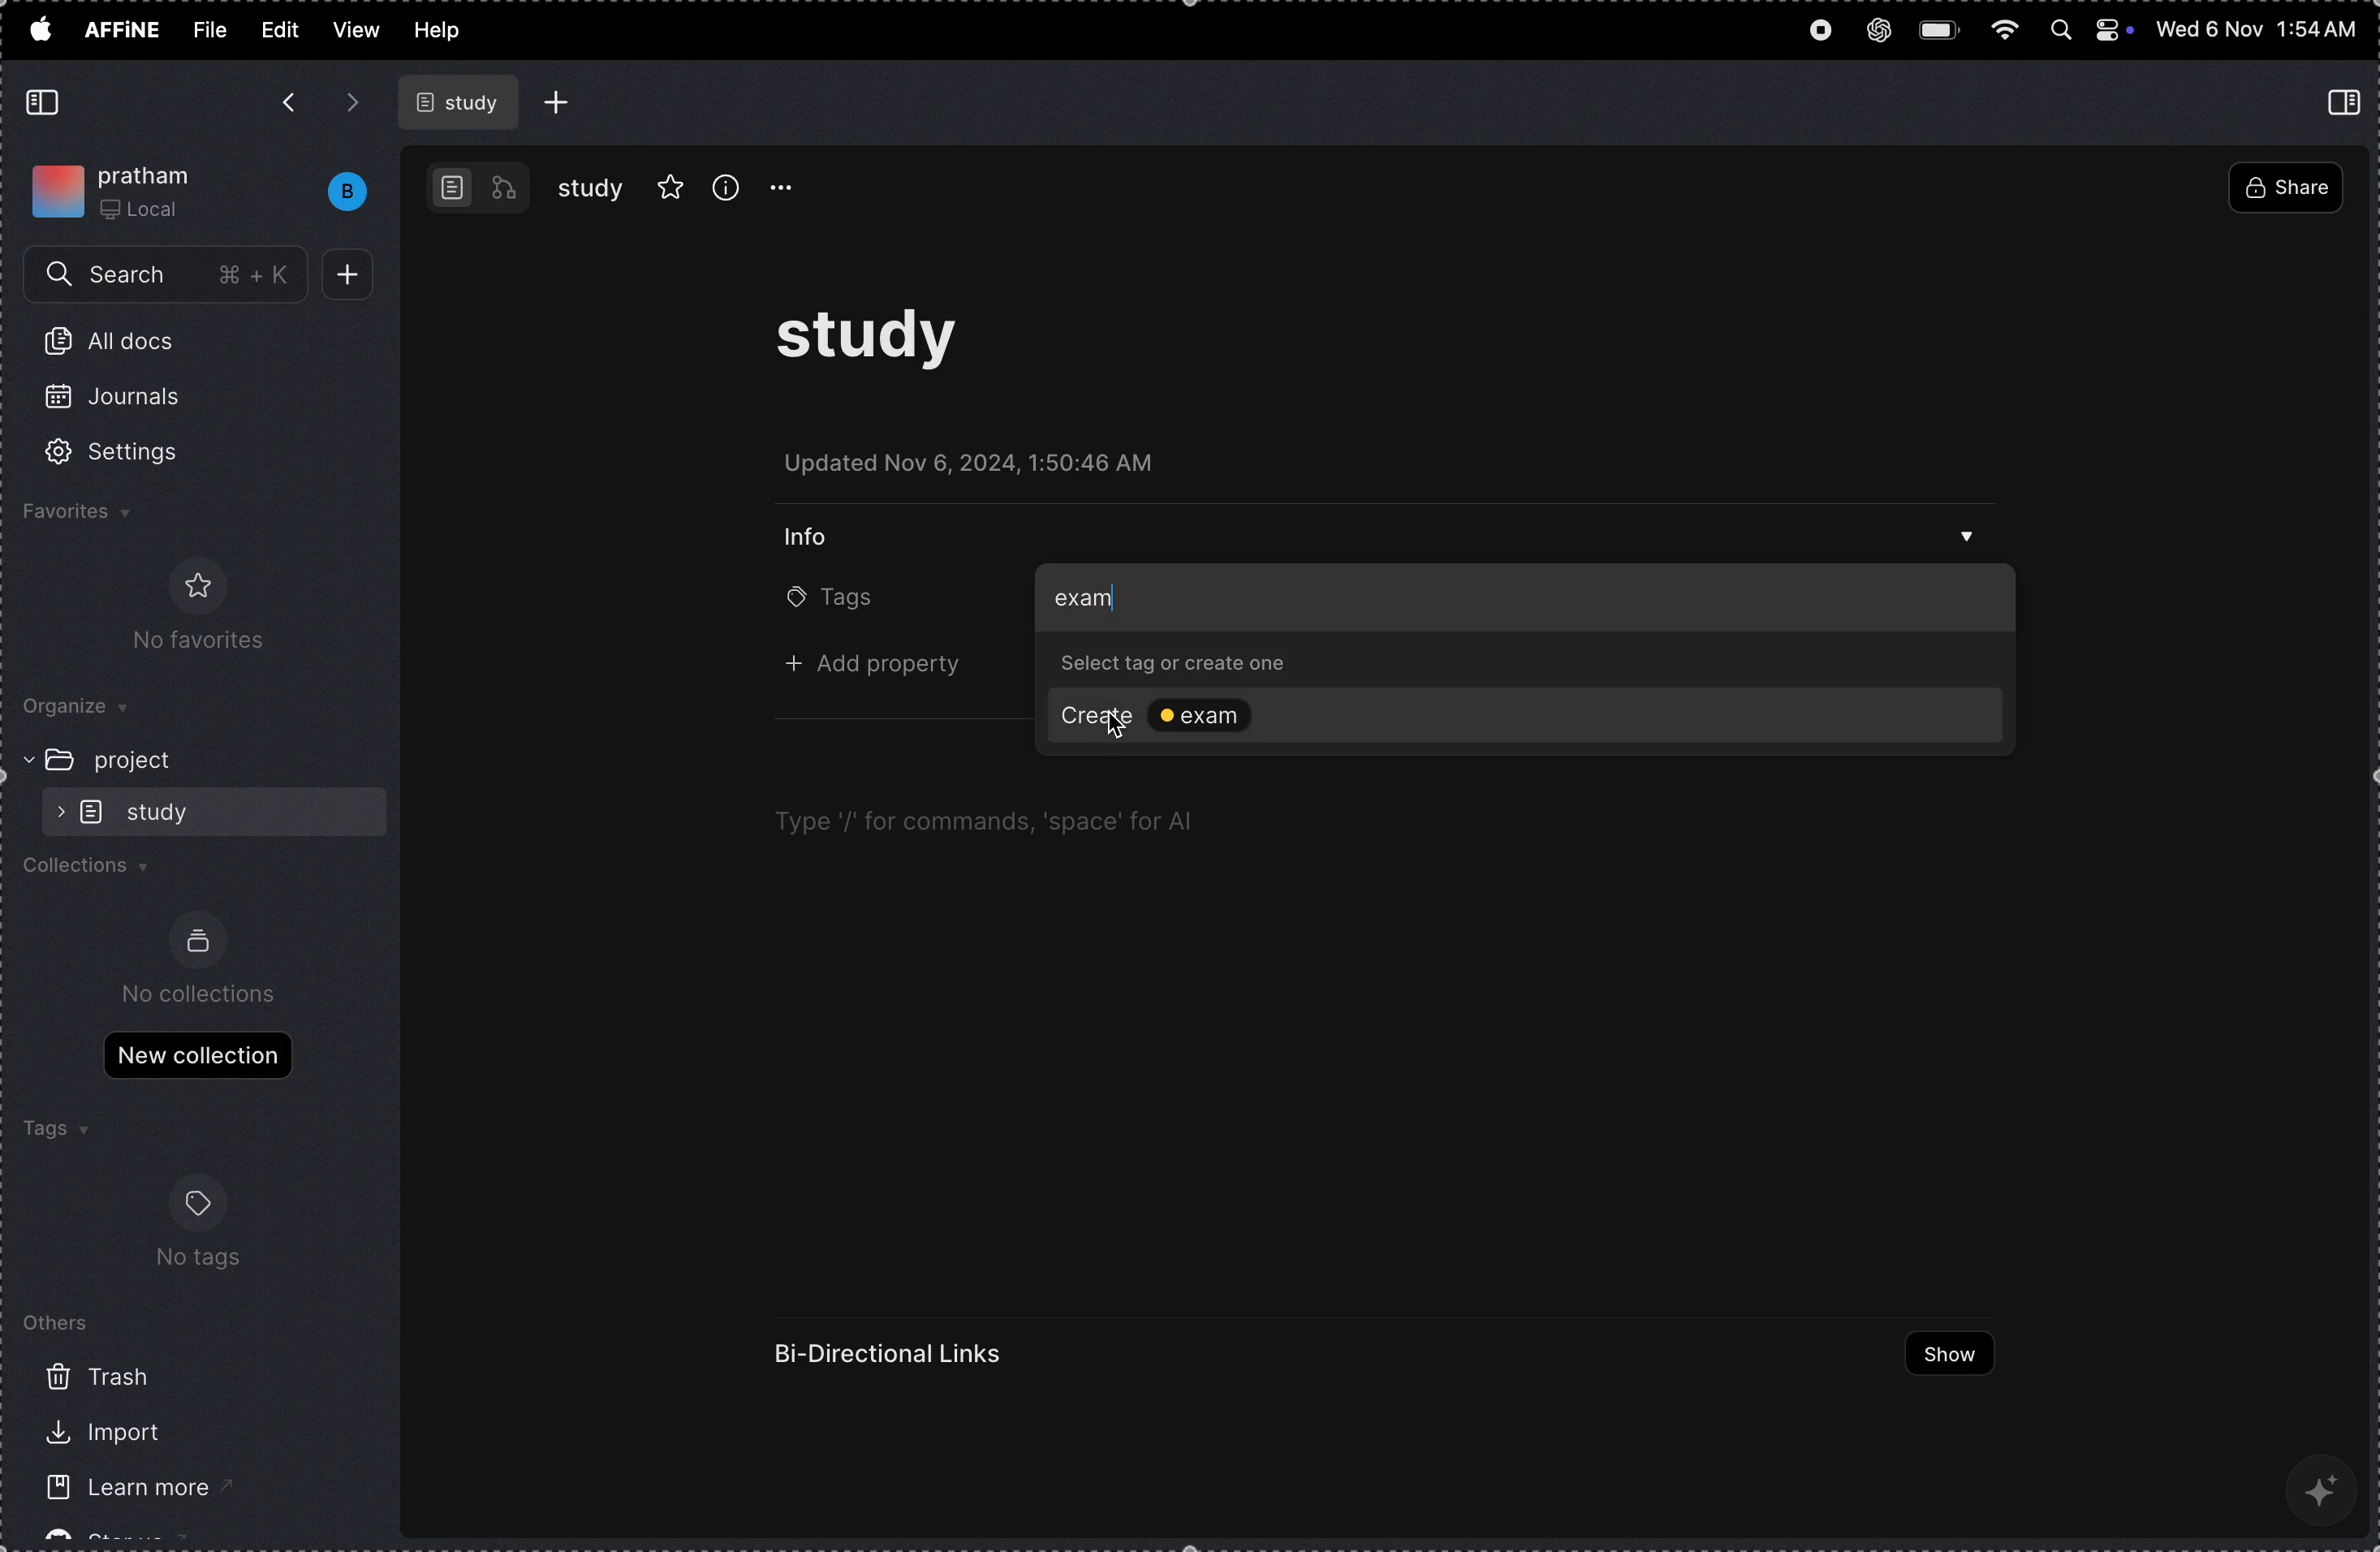  I want to click on select tag or create one, so click(1192, 667).